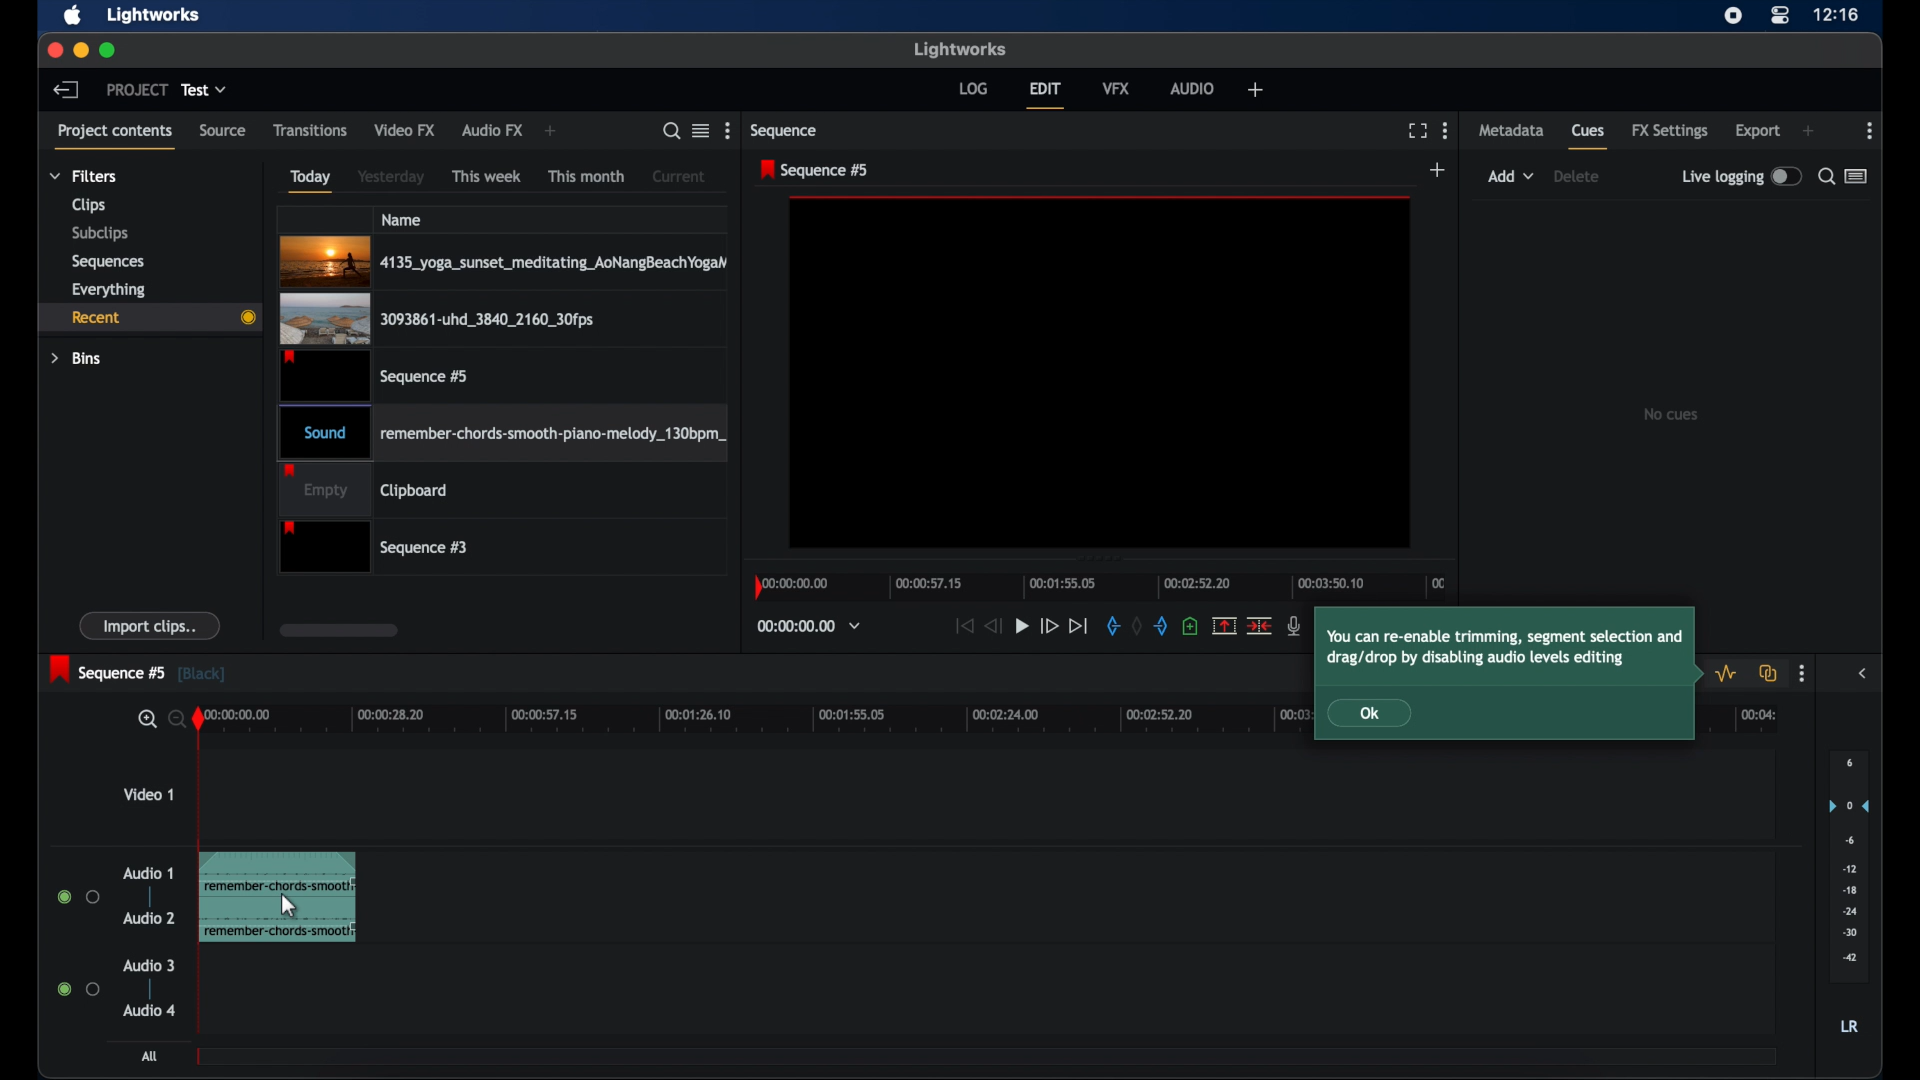 This screenshot has height=1080, width=1920. I want to click on split, so click(1224, 625).